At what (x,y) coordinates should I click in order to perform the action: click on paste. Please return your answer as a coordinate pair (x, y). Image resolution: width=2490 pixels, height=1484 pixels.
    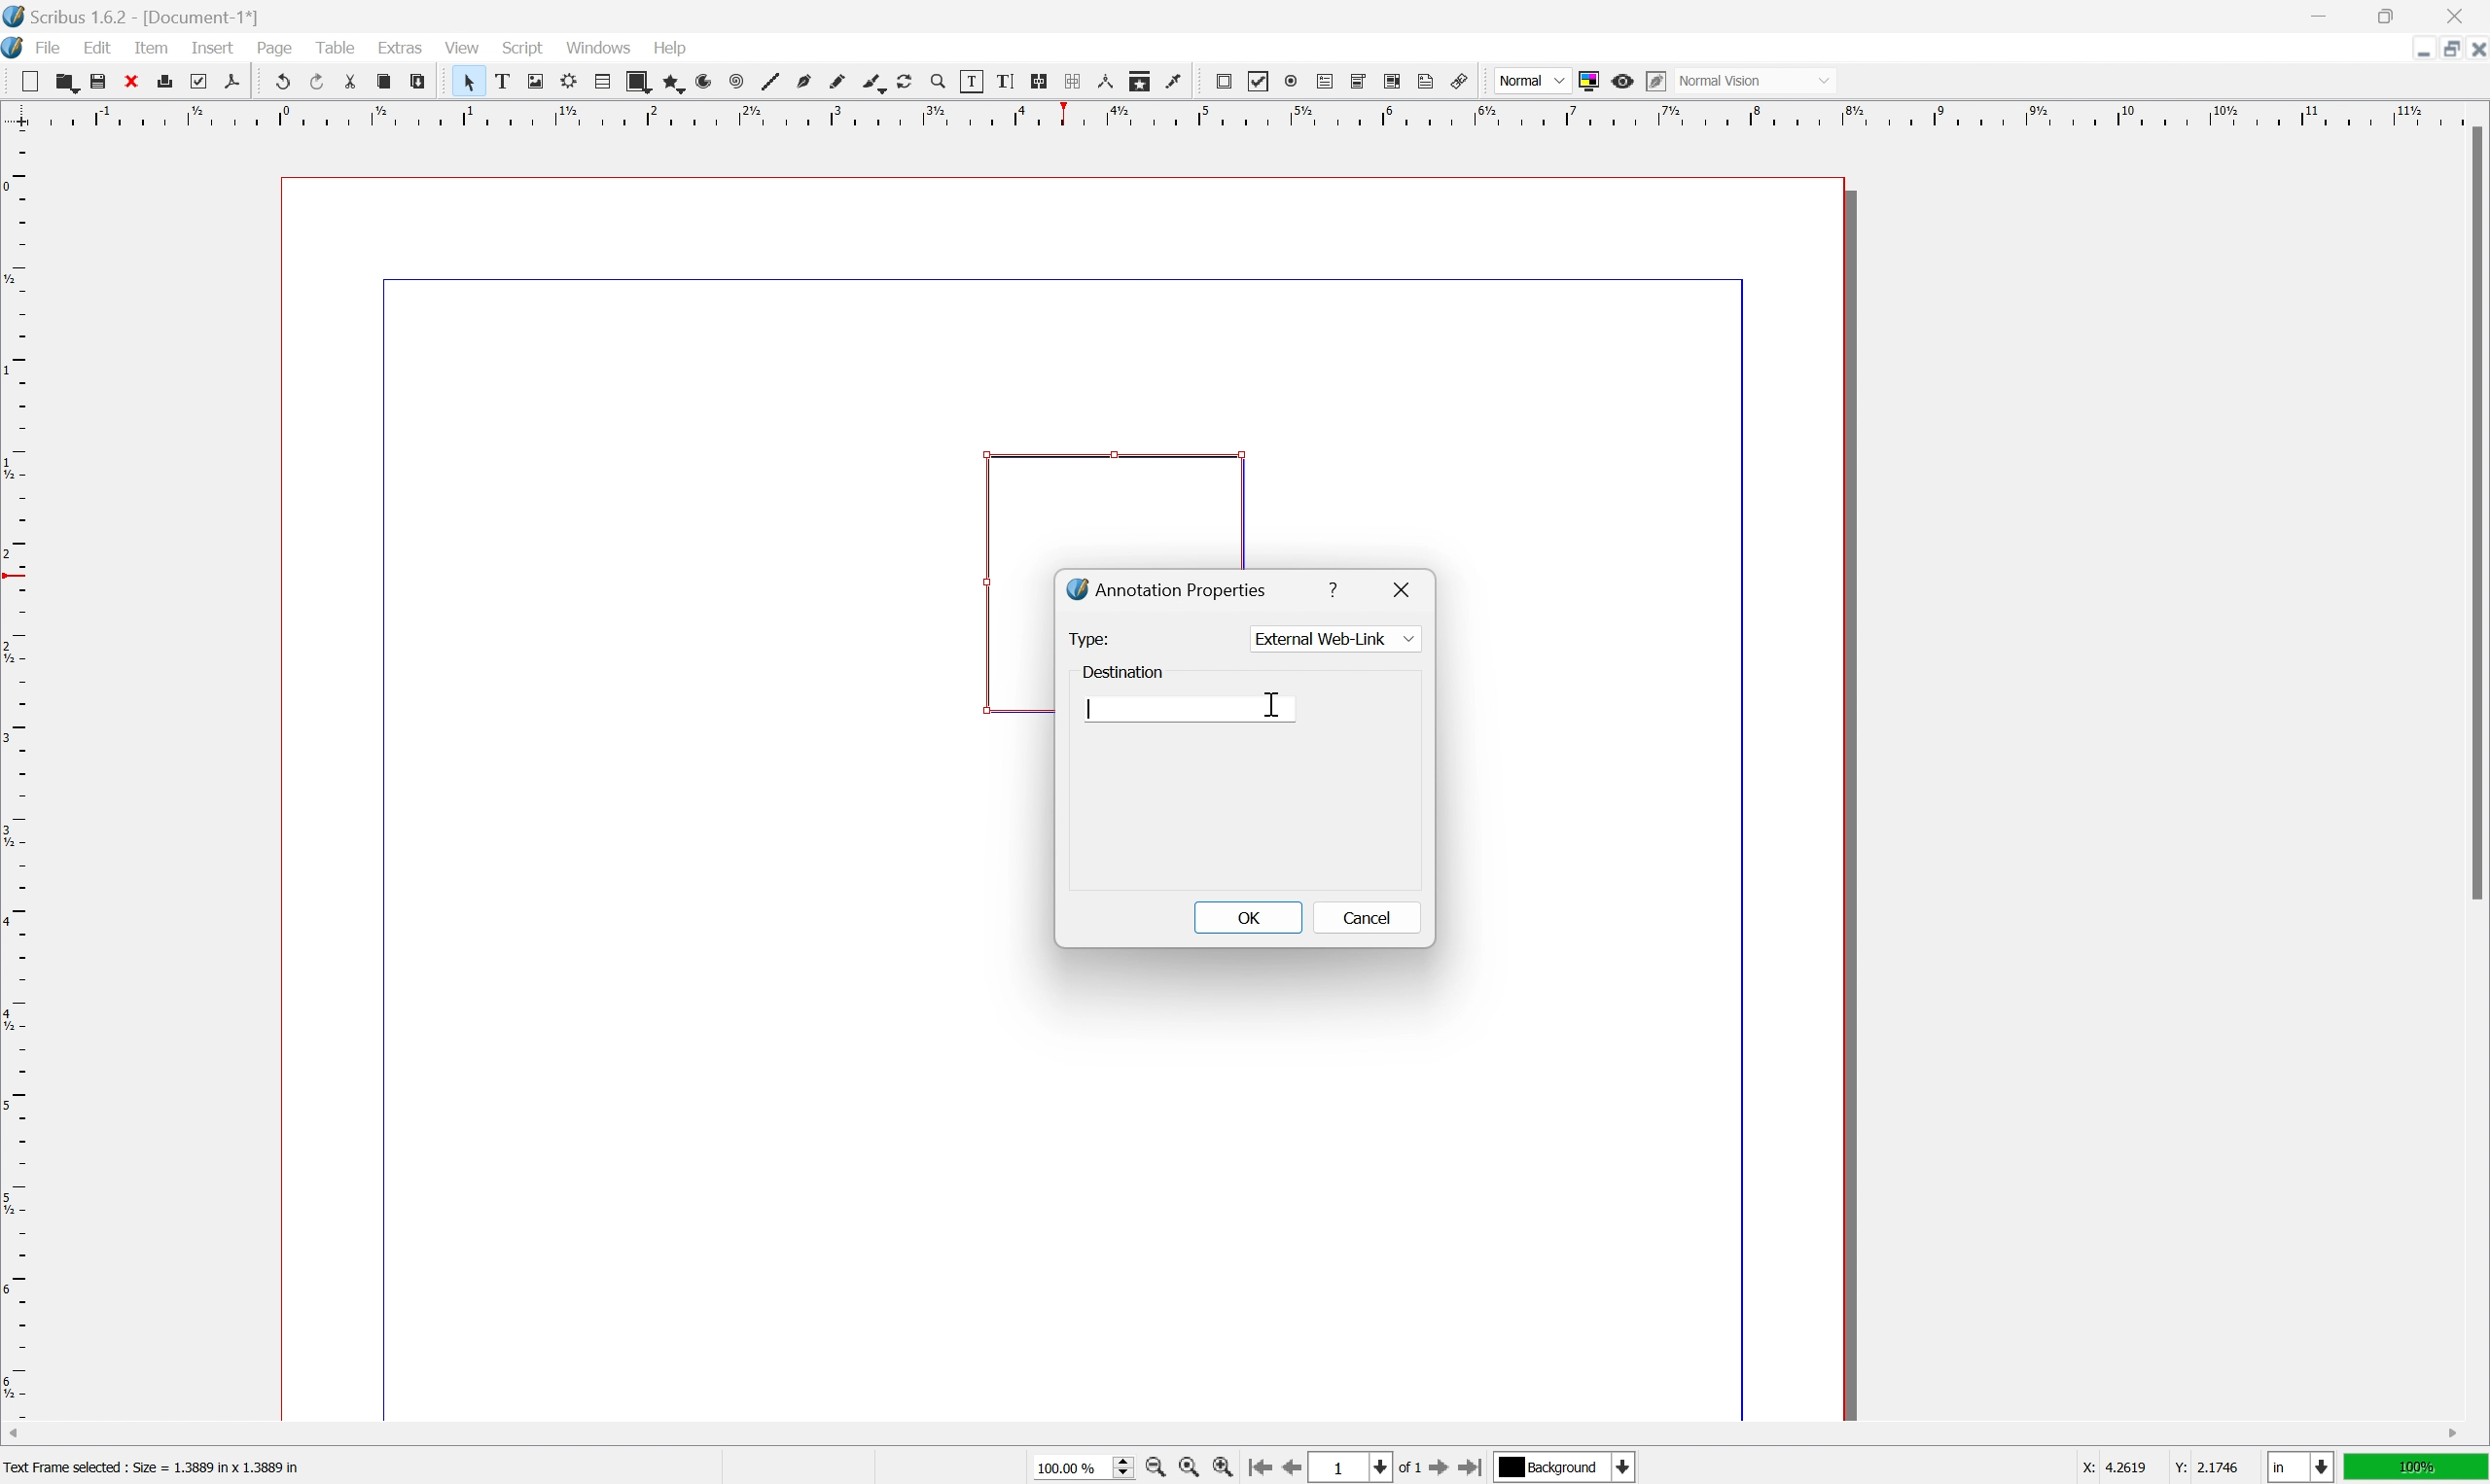
    Looking at the image, I should click on (416, 81).